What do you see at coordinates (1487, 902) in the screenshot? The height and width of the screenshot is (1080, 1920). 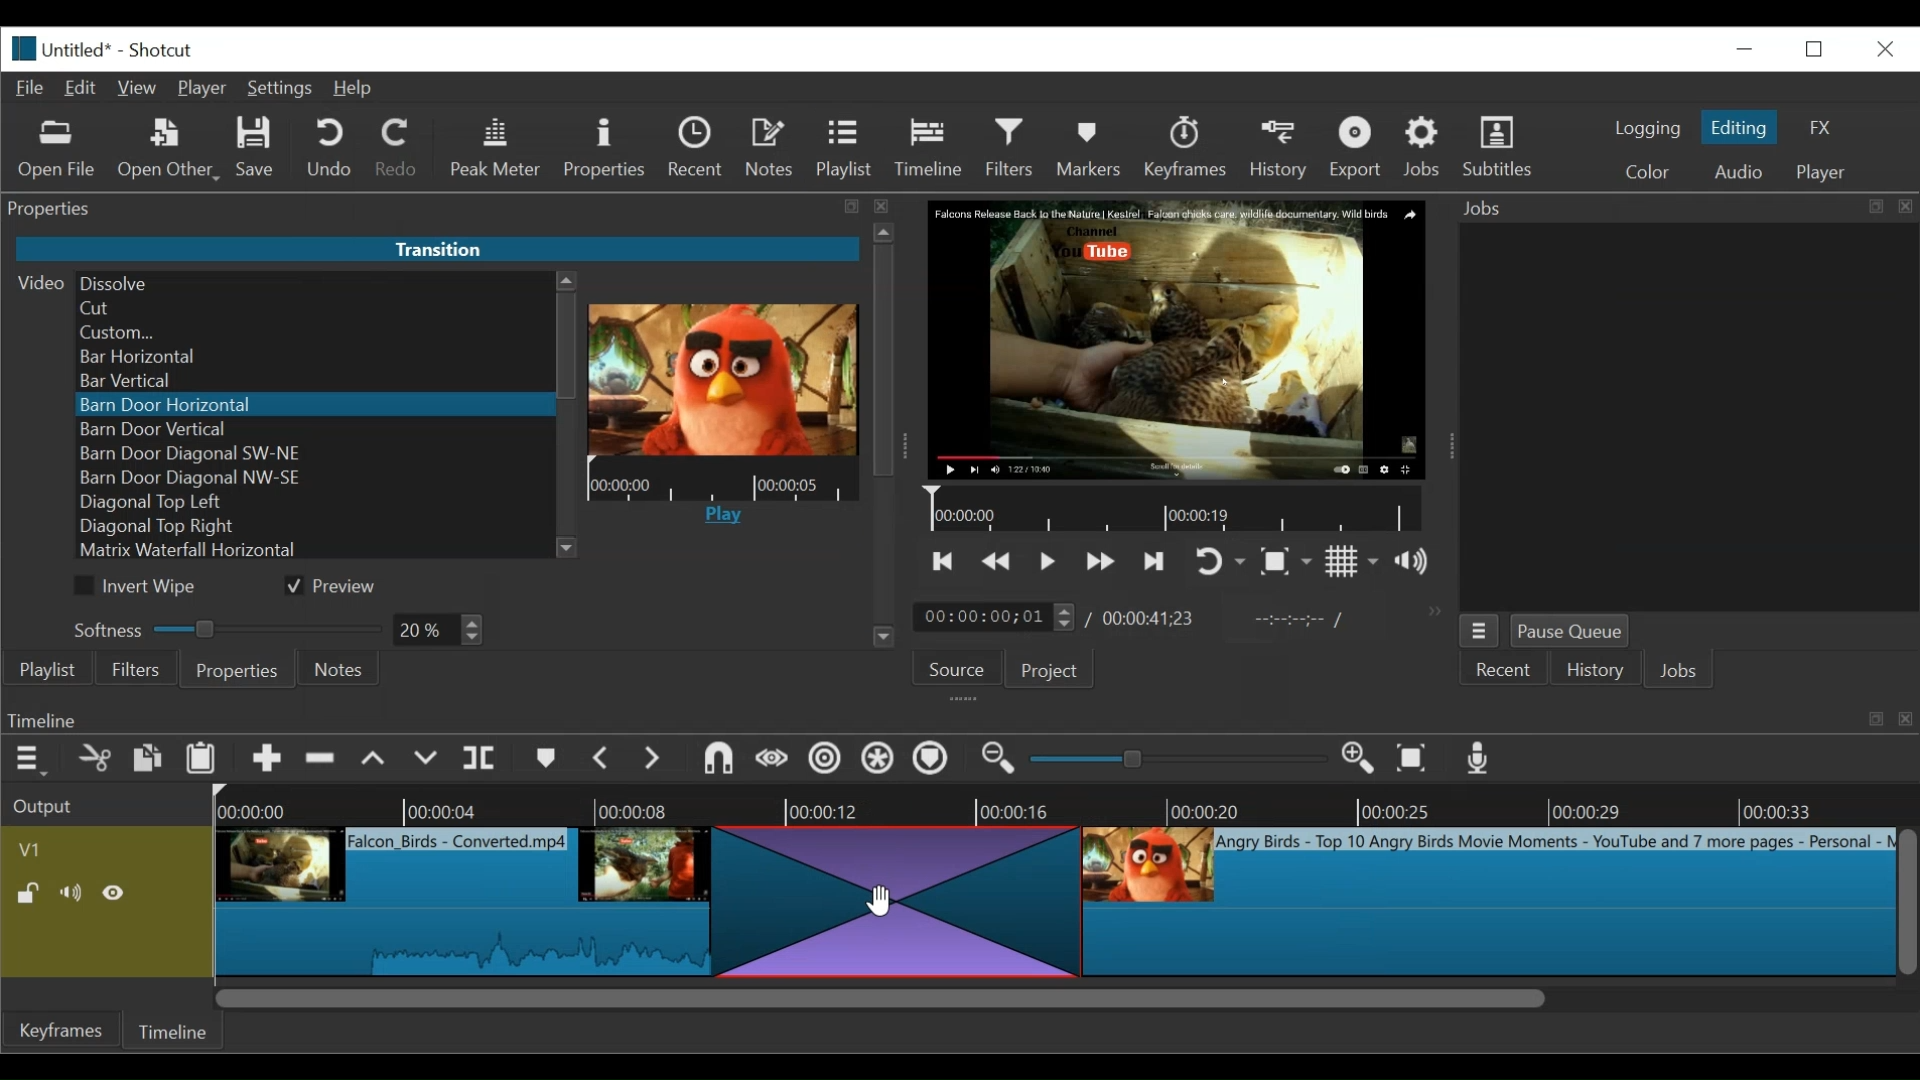 I see `Clip` at bounding box center [1487, 902].